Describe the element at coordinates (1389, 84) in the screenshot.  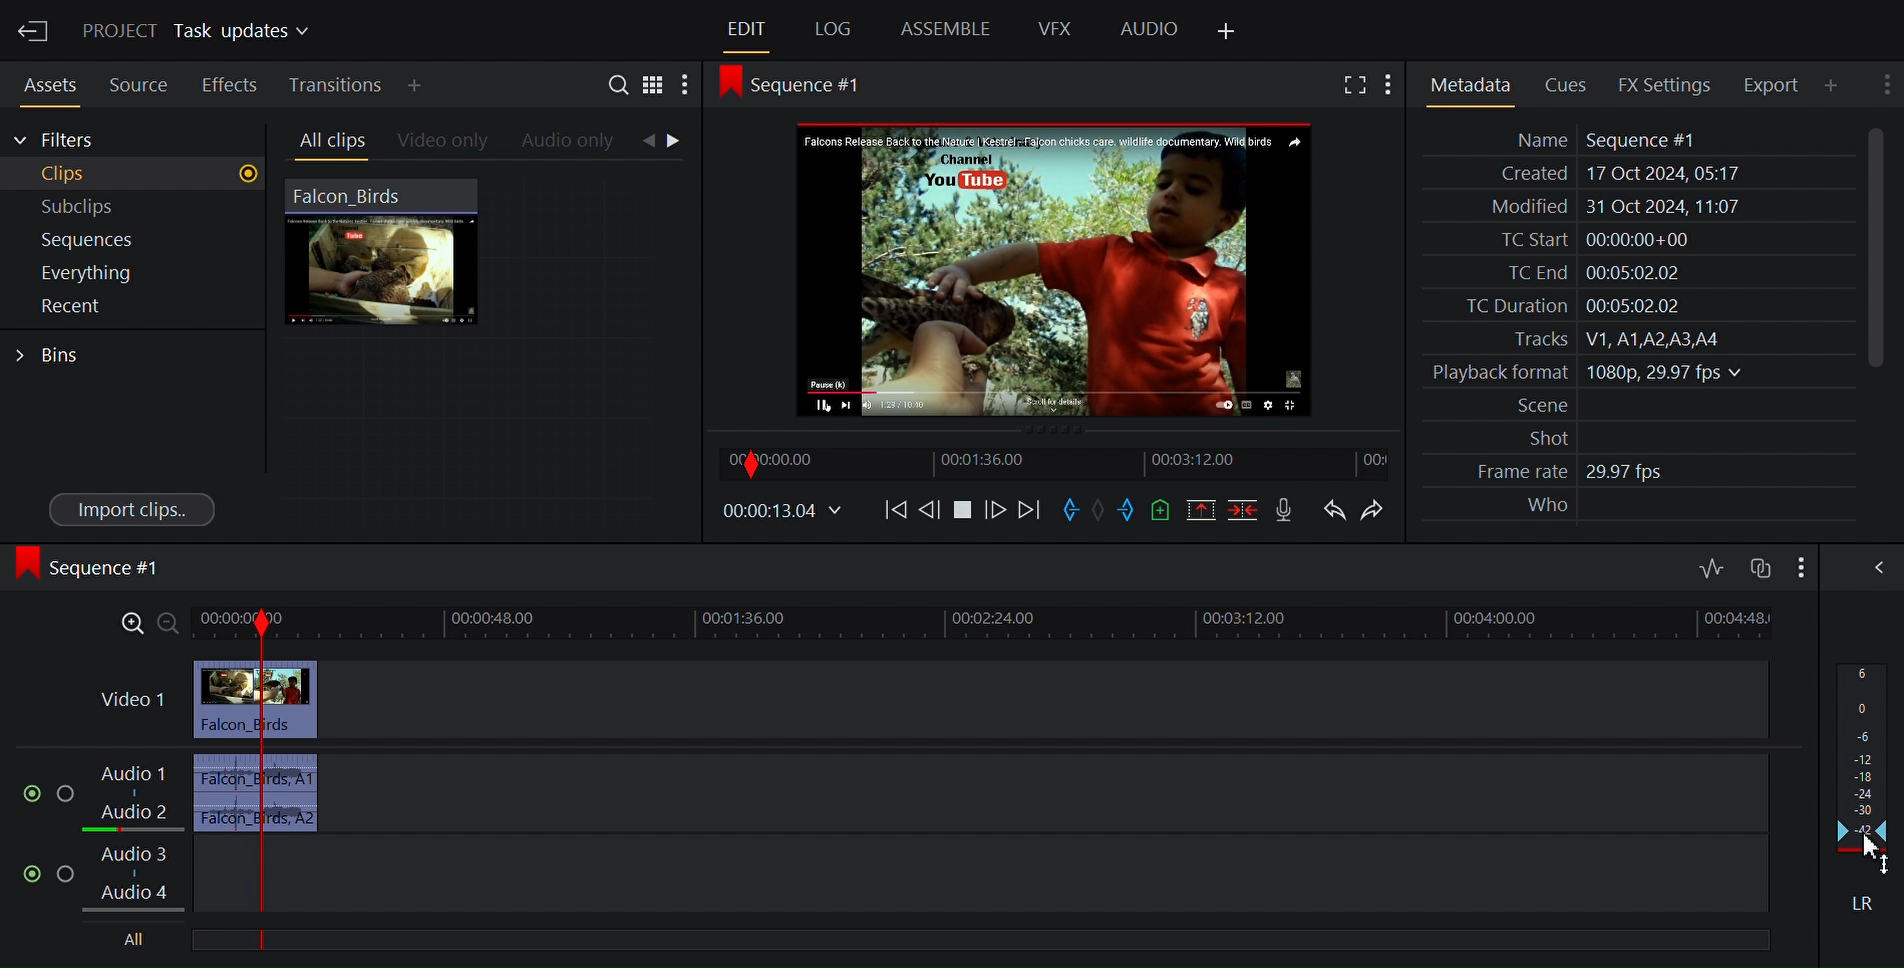
I see `Show settings menu` at that location.